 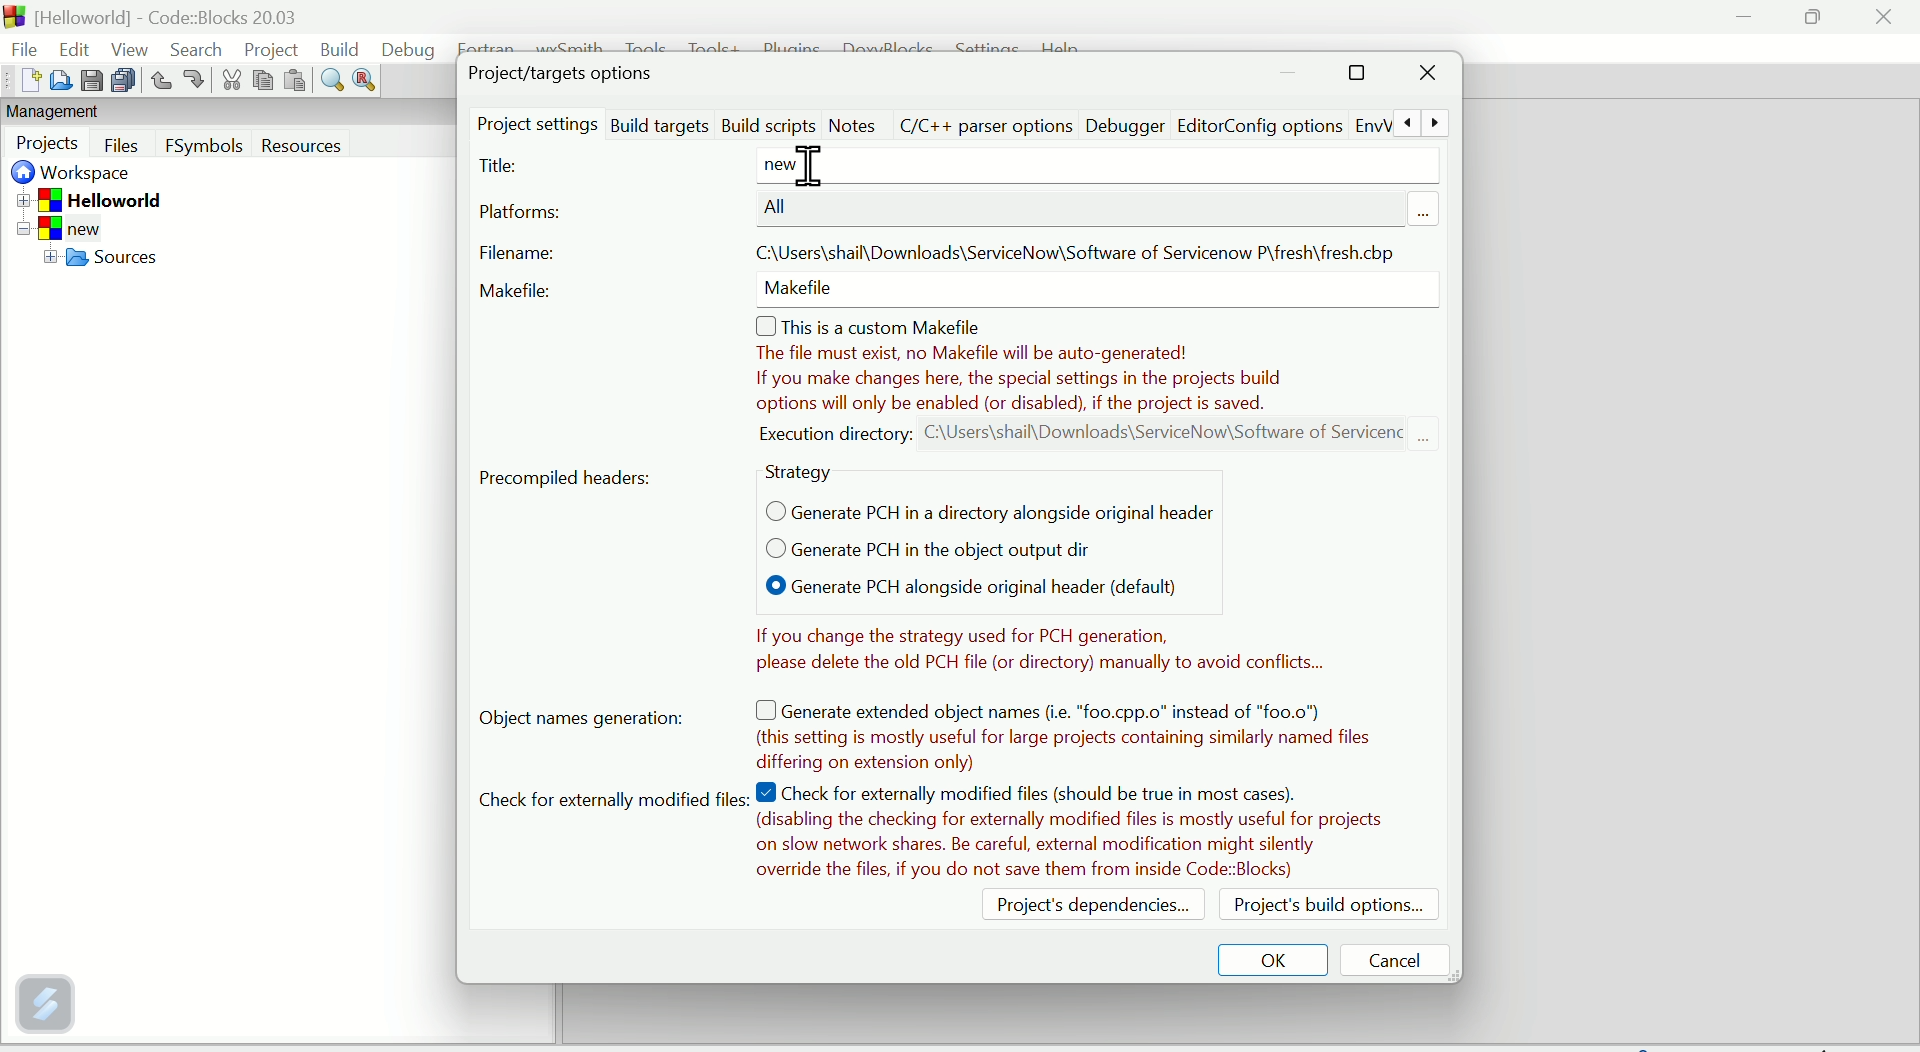 What do you see at coordinates (987, 122) in the screenshot?
I see `C/C++ parser option` at bounding box center [987, 122].